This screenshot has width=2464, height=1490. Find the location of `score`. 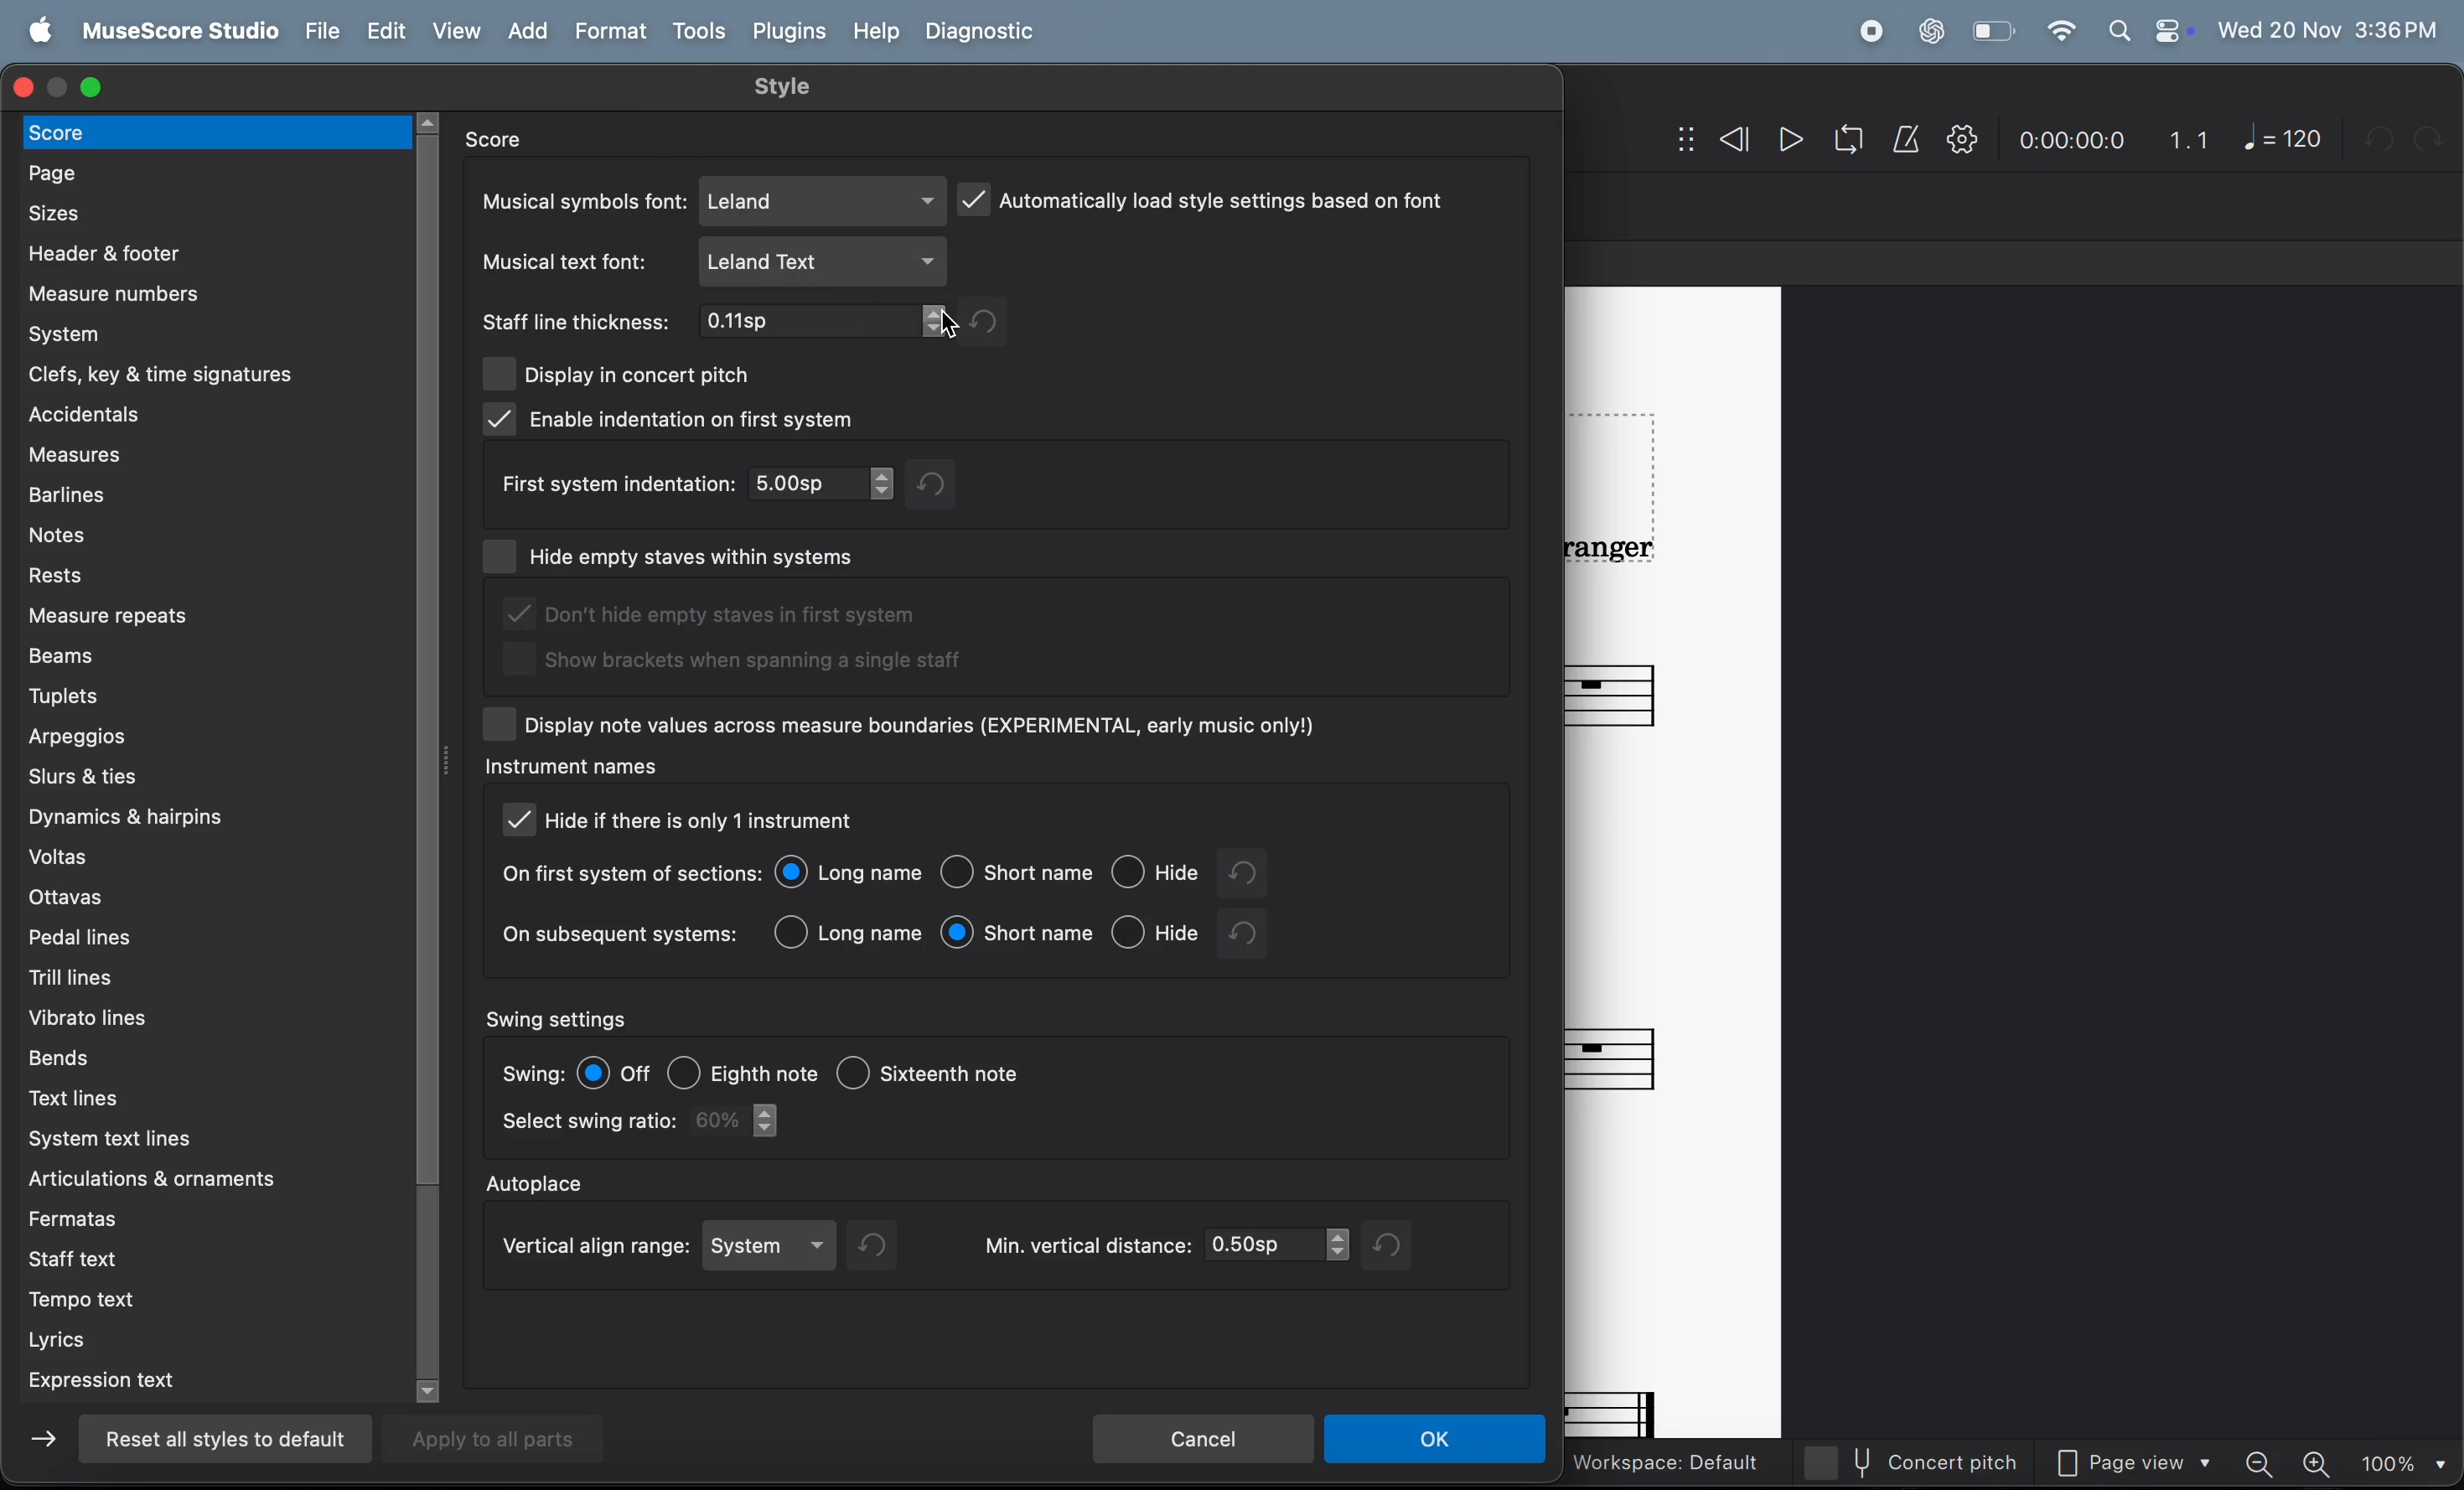

score is located at coordinates (218, 131).